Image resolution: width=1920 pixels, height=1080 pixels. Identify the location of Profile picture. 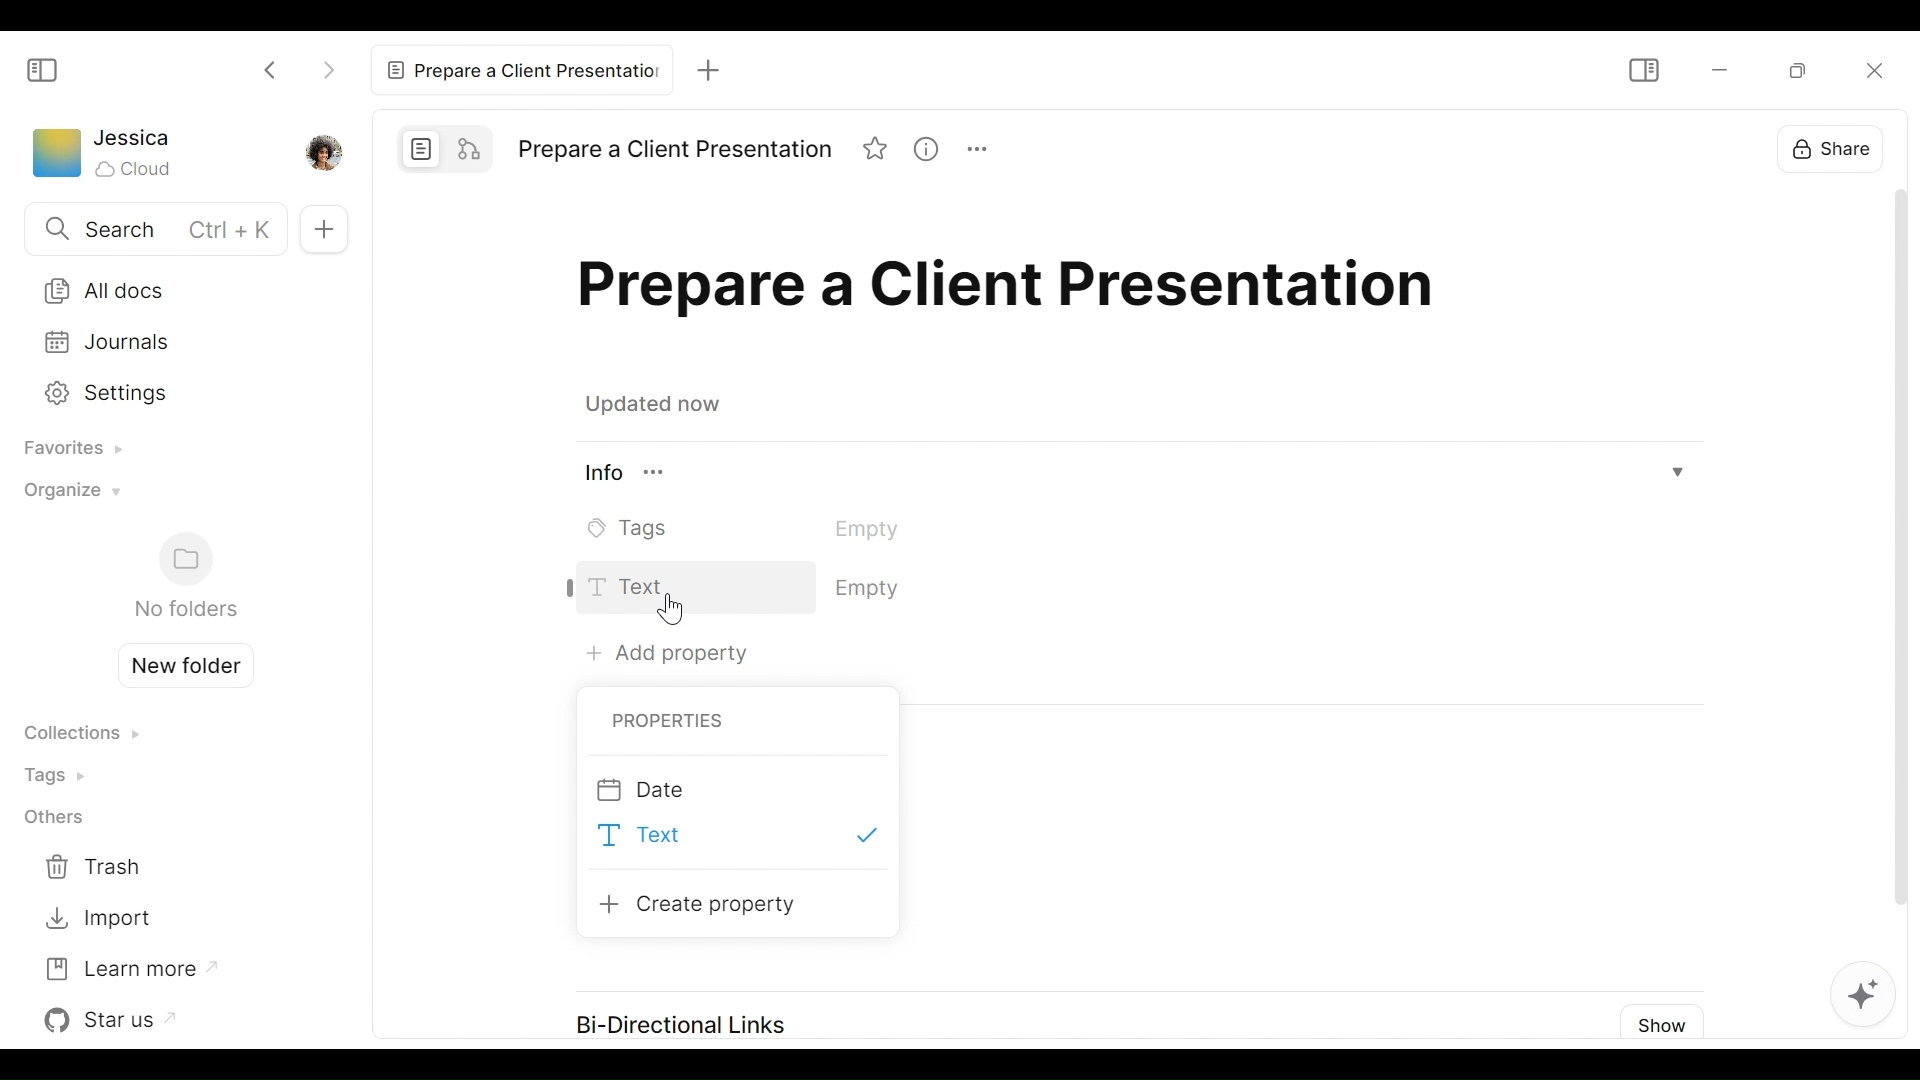
(321, 151).